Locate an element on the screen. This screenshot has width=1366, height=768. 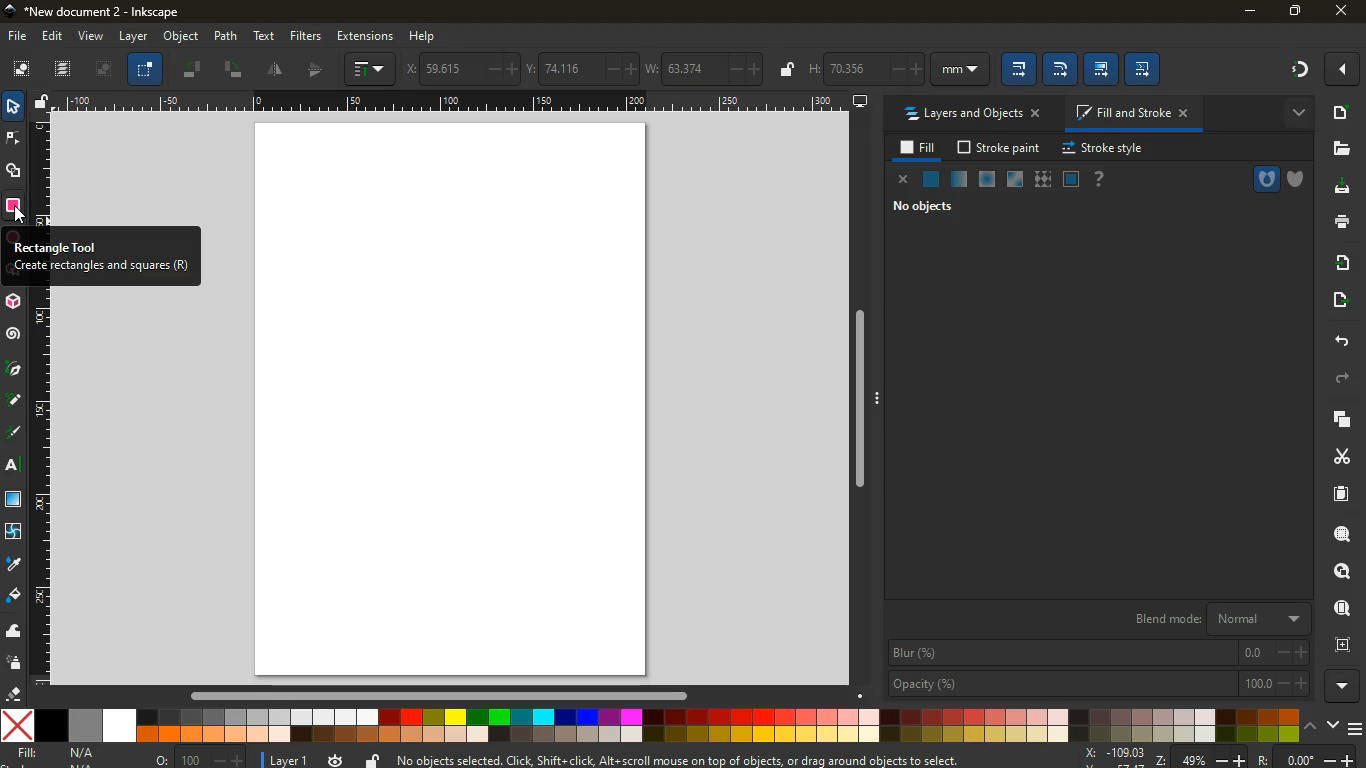
3d tool box is located at coordinates (13, 303).